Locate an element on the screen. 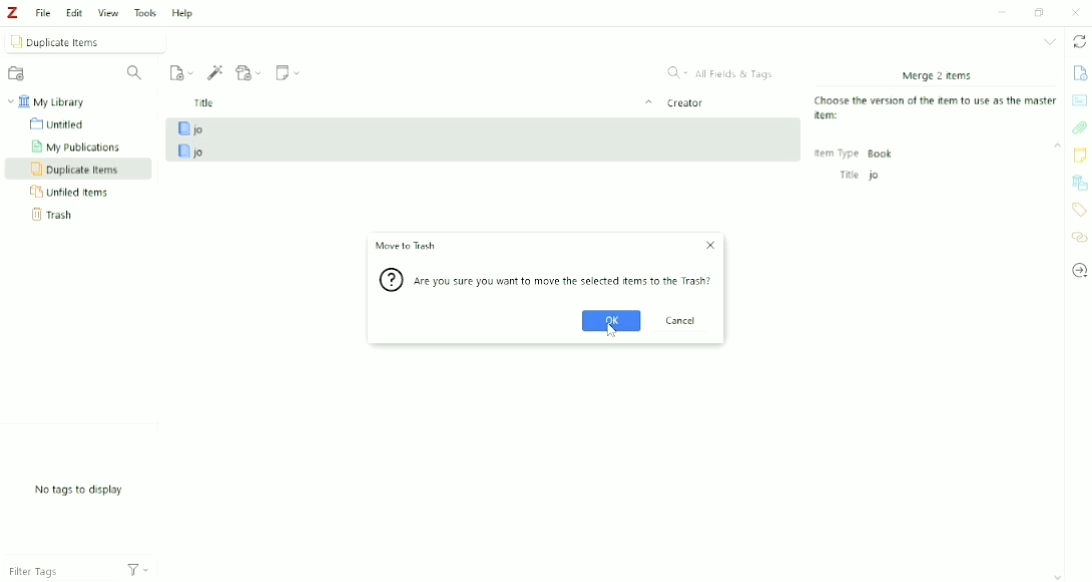  Untitled is located at coordinates (64, 125).